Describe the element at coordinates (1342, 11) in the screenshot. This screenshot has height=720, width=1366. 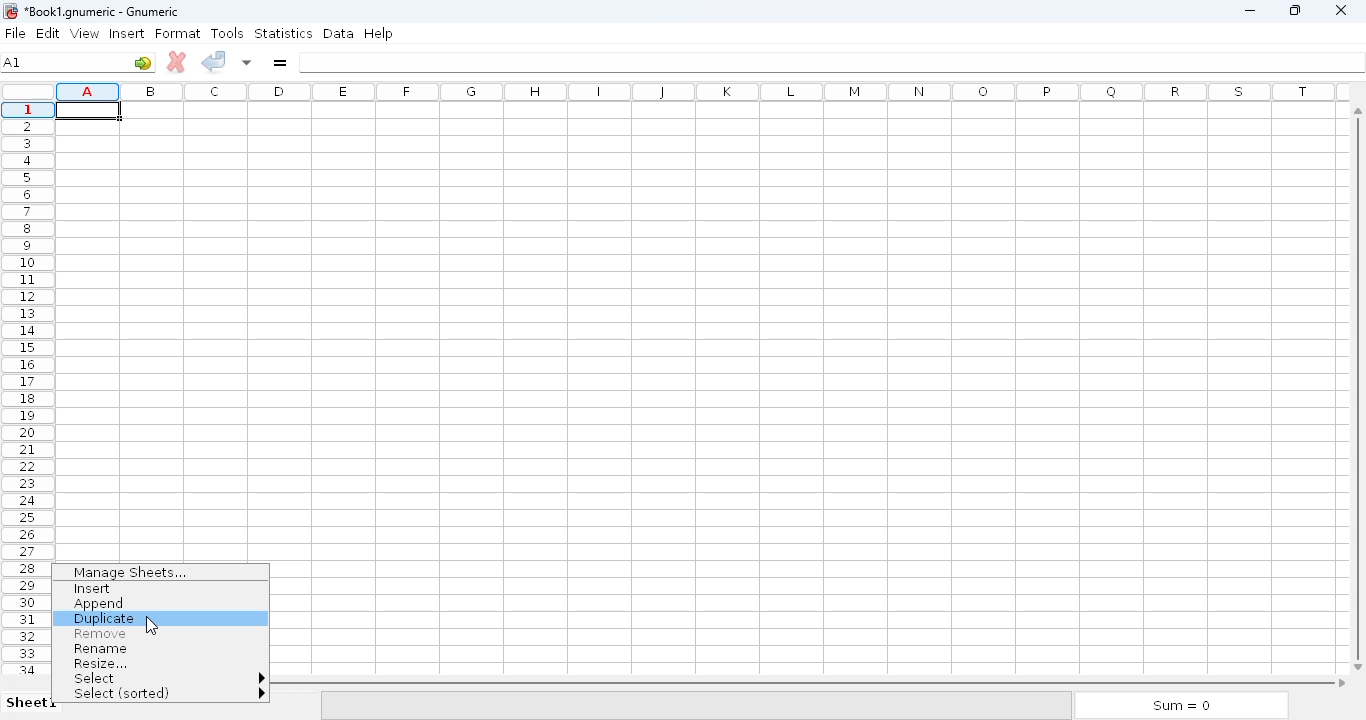
I see `close` at that location.